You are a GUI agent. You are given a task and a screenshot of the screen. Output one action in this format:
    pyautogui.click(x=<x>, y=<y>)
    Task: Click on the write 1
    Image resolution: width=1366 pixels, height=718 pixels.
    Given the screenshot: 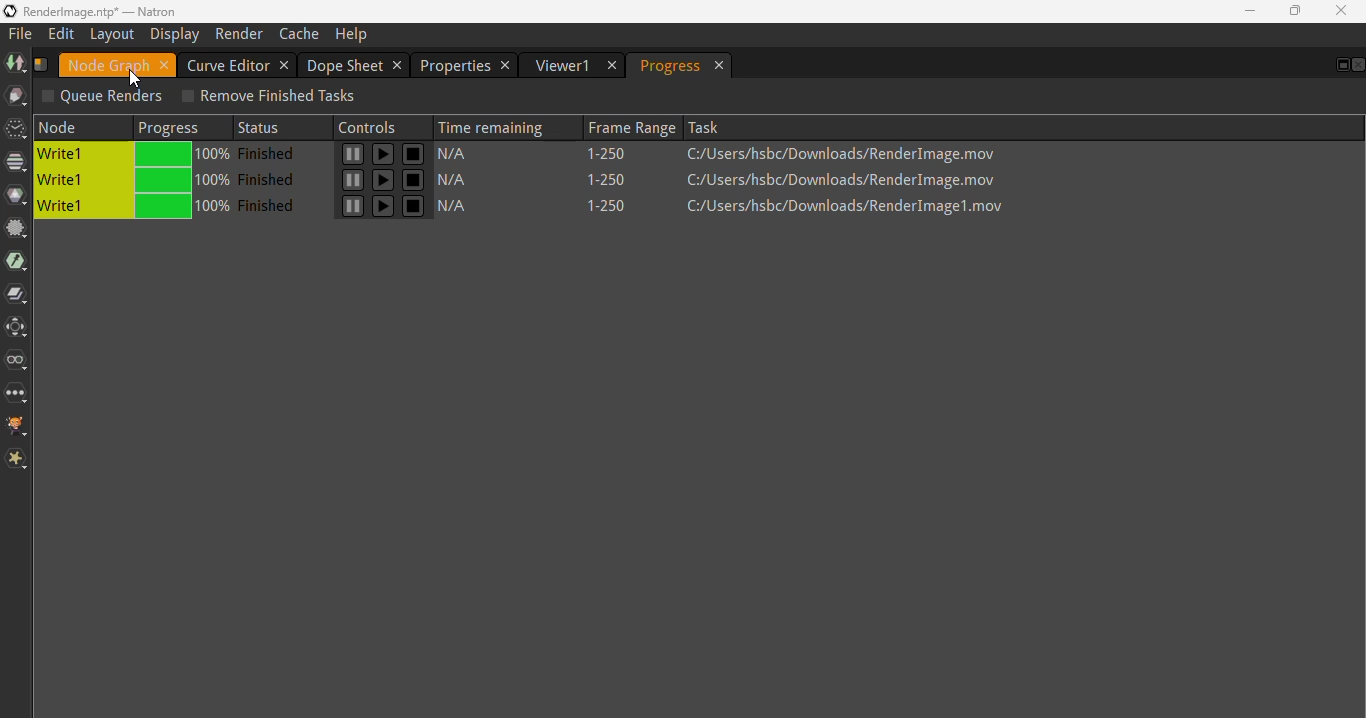 What is the action you would take?
    pyautogui.click(x=82, y=180)
    